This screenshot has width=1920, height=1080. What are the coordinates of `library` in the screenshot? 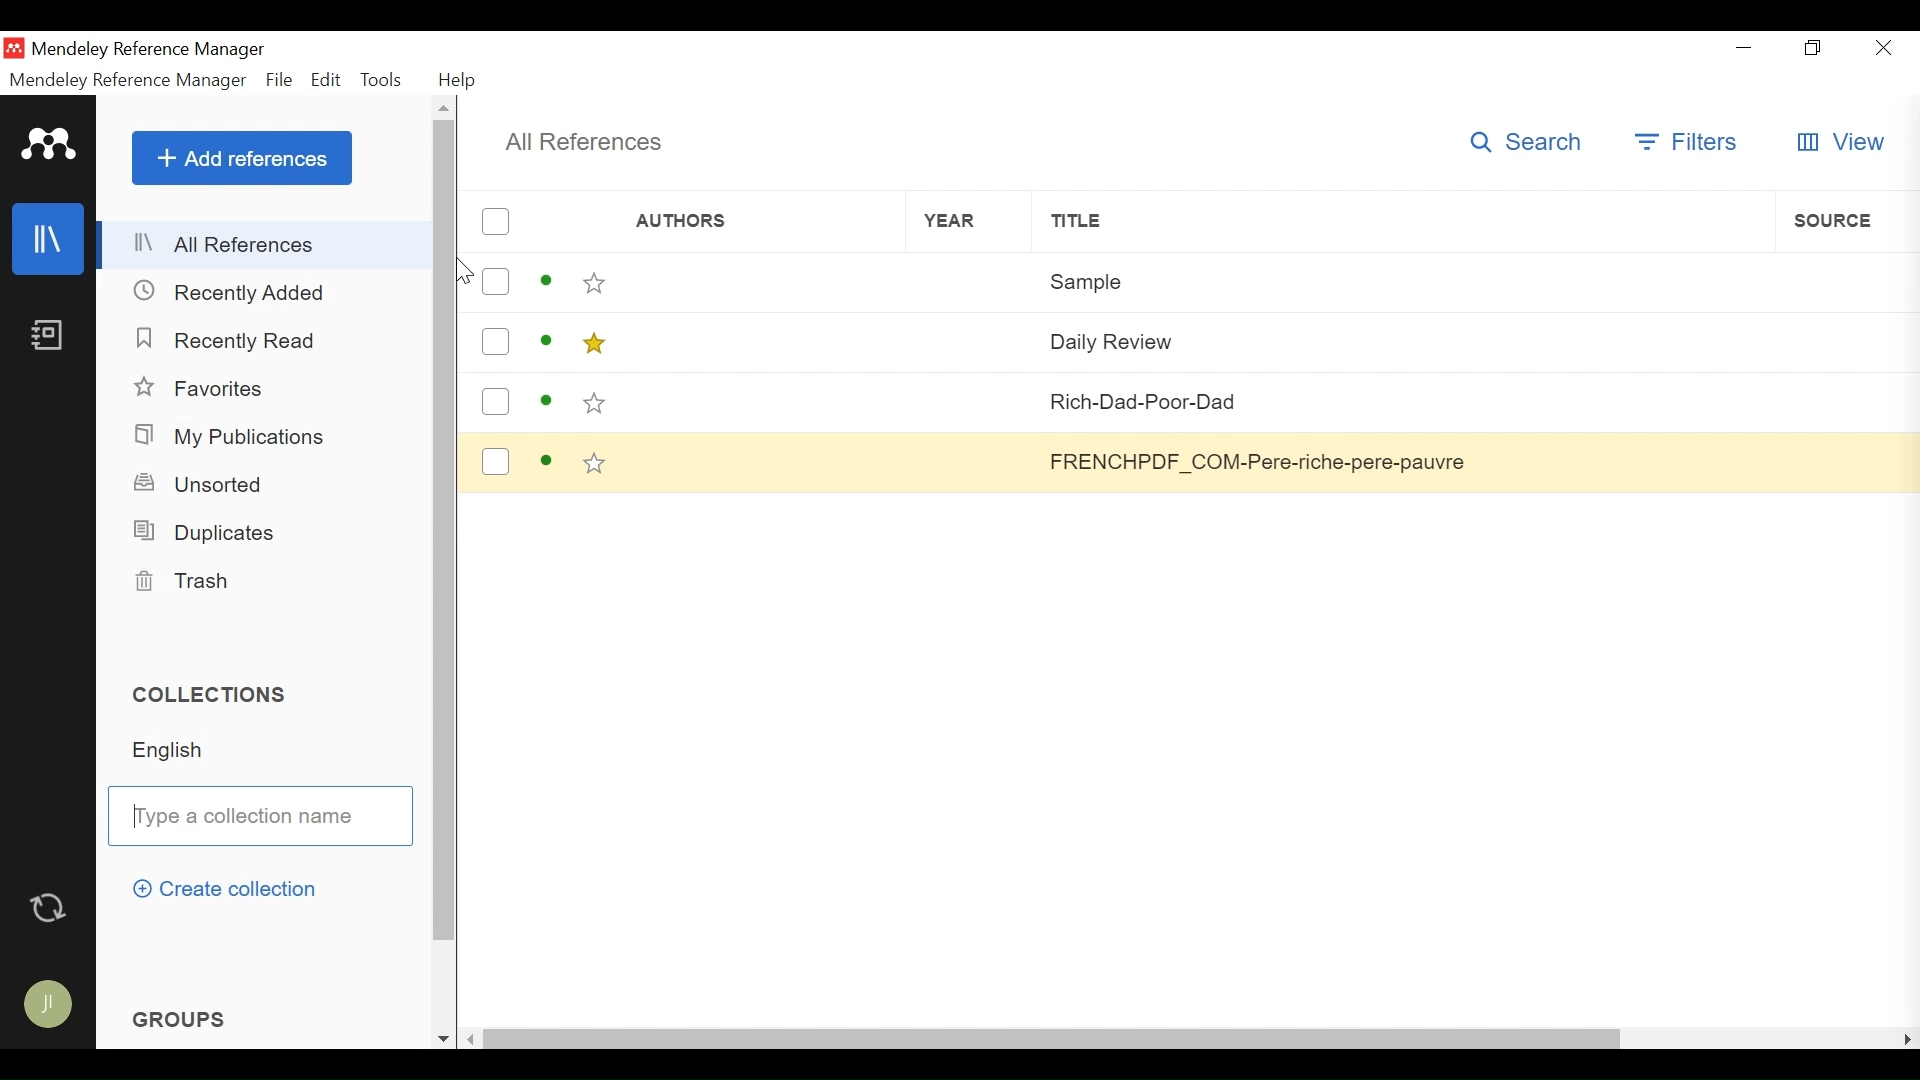 It's located at (49, 240).